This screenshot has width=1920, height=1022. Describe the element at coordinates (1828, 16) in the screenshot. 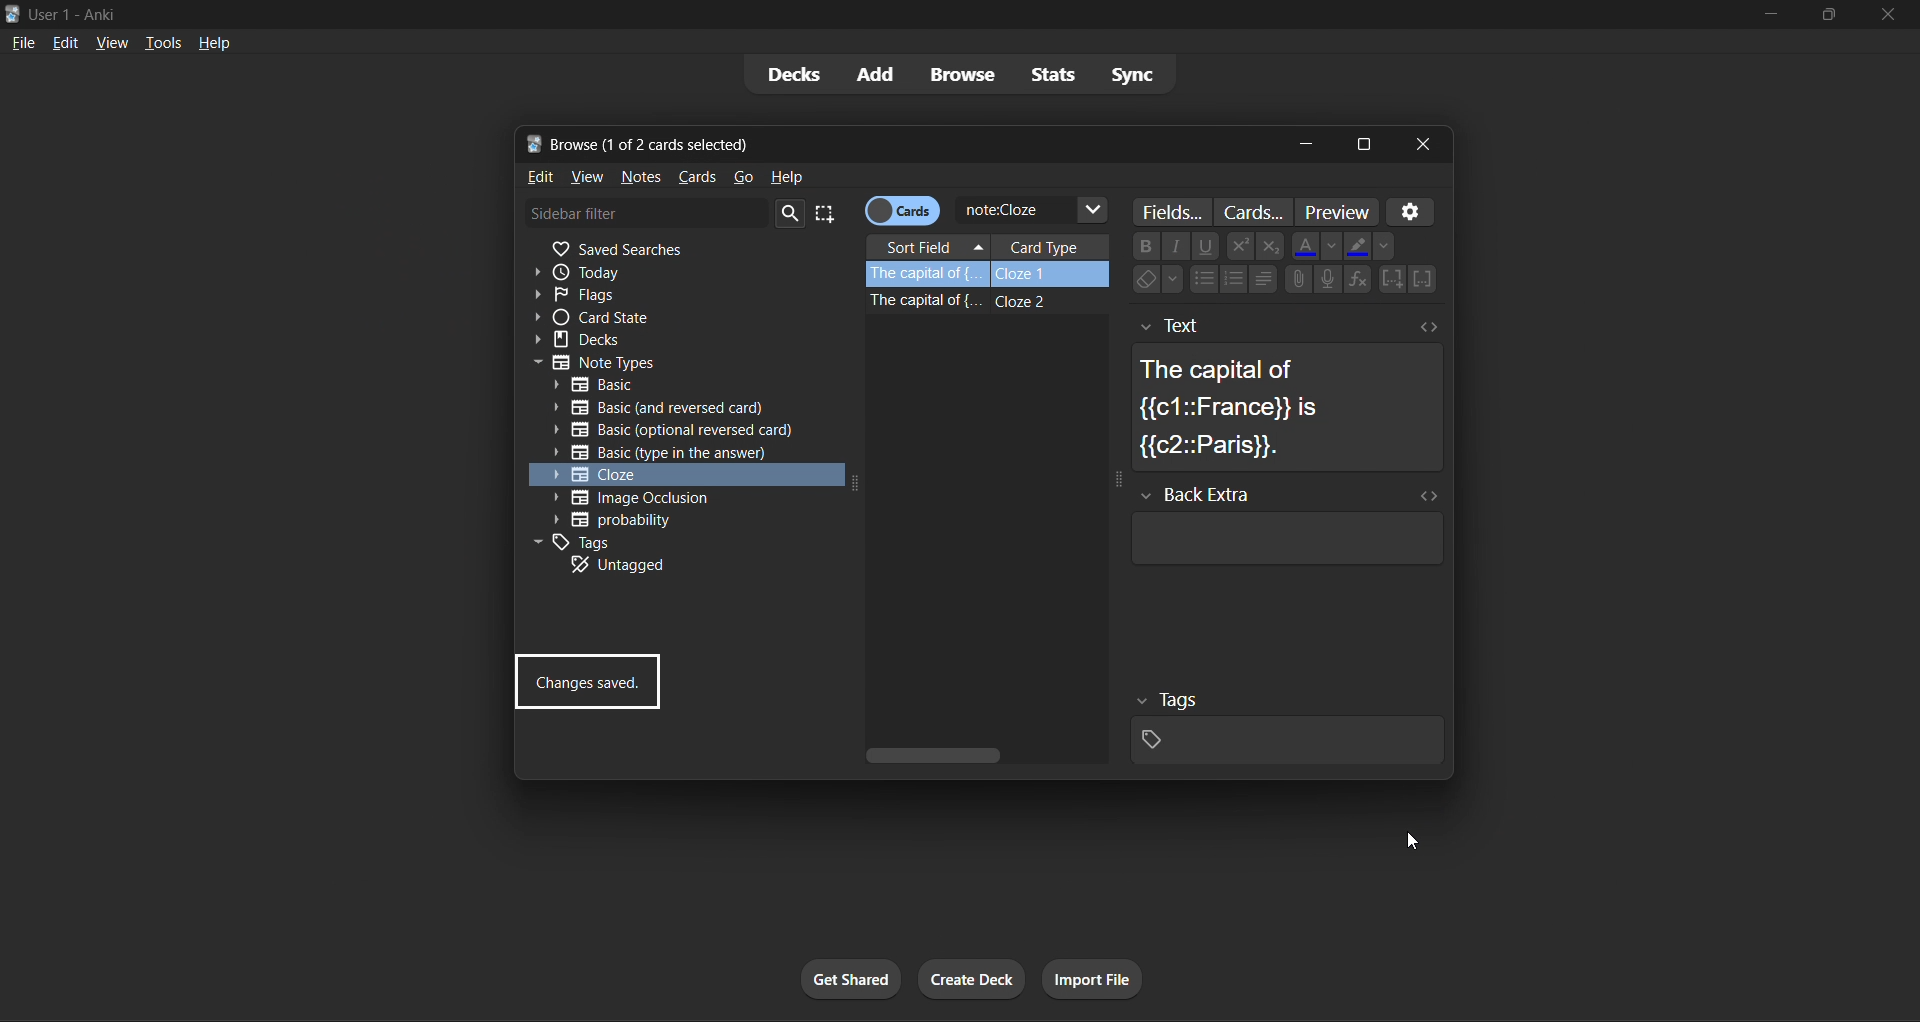

I see `maximize` at that location.